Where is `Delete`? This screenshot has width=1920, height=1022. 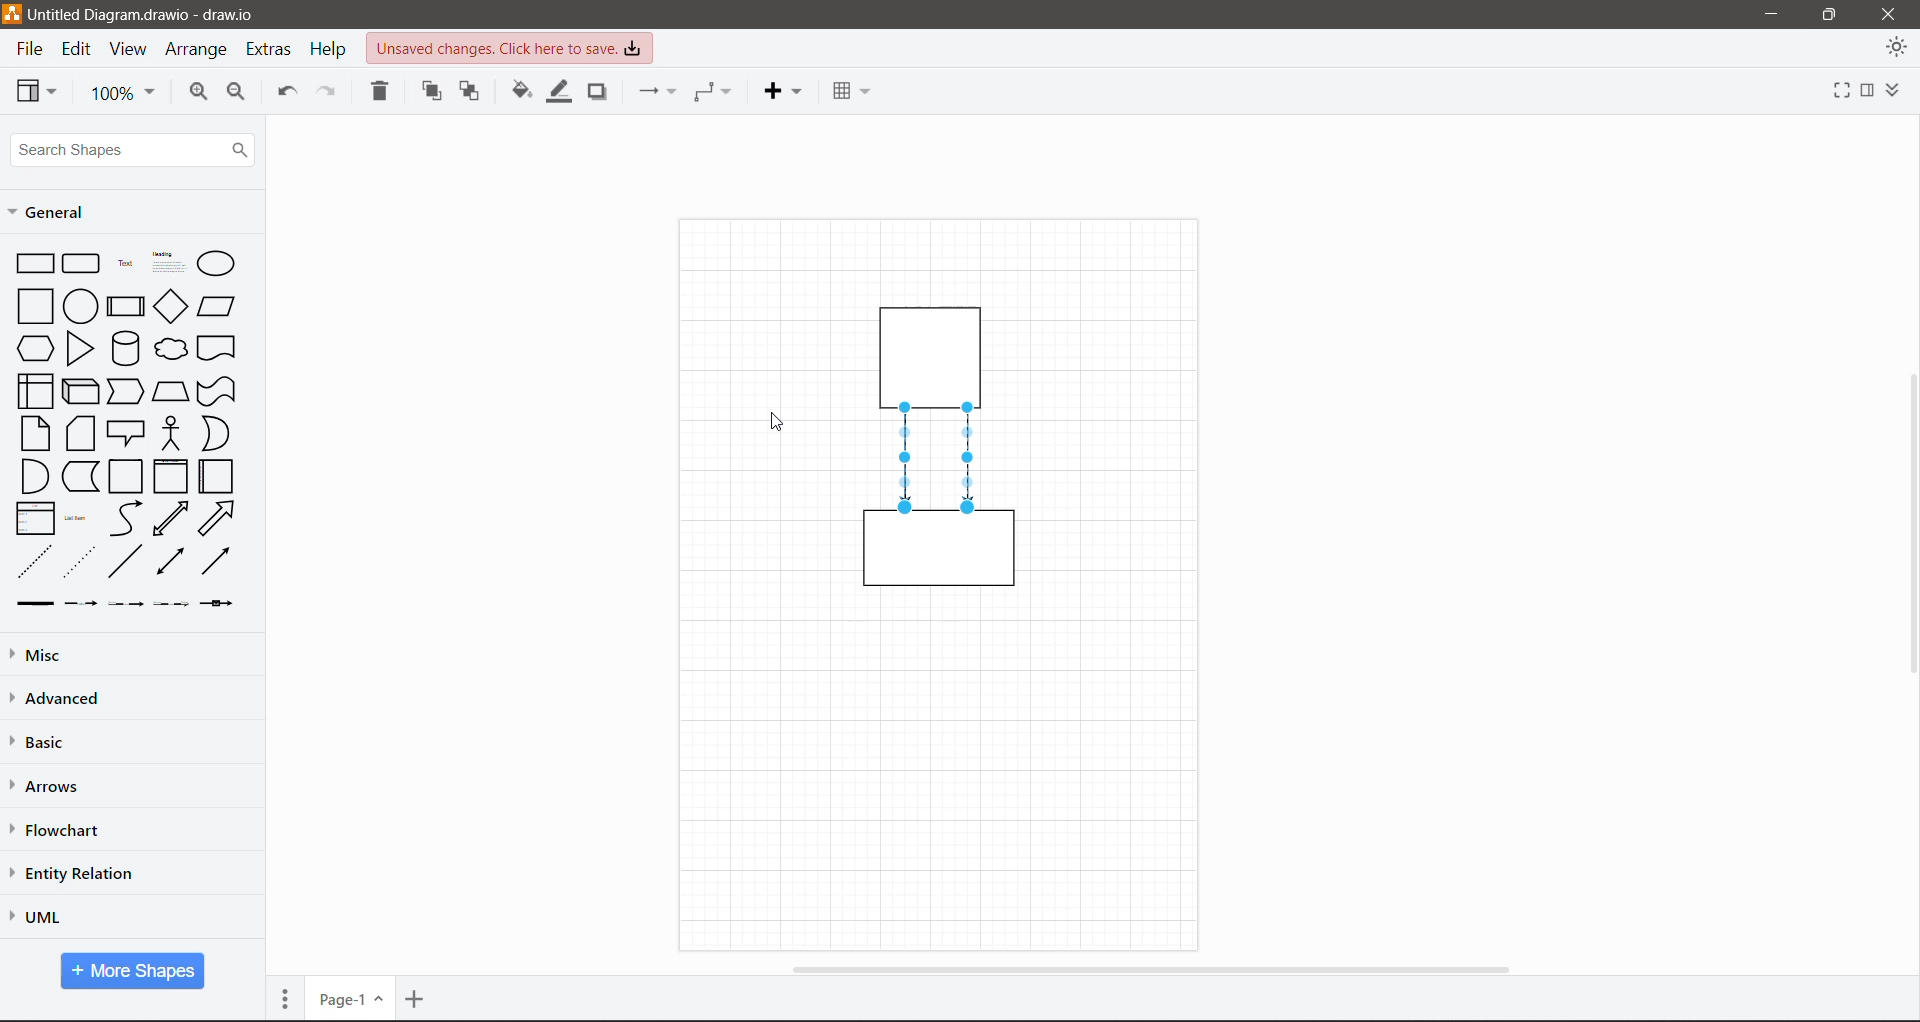 Delete is located at coordinates (382, 93).